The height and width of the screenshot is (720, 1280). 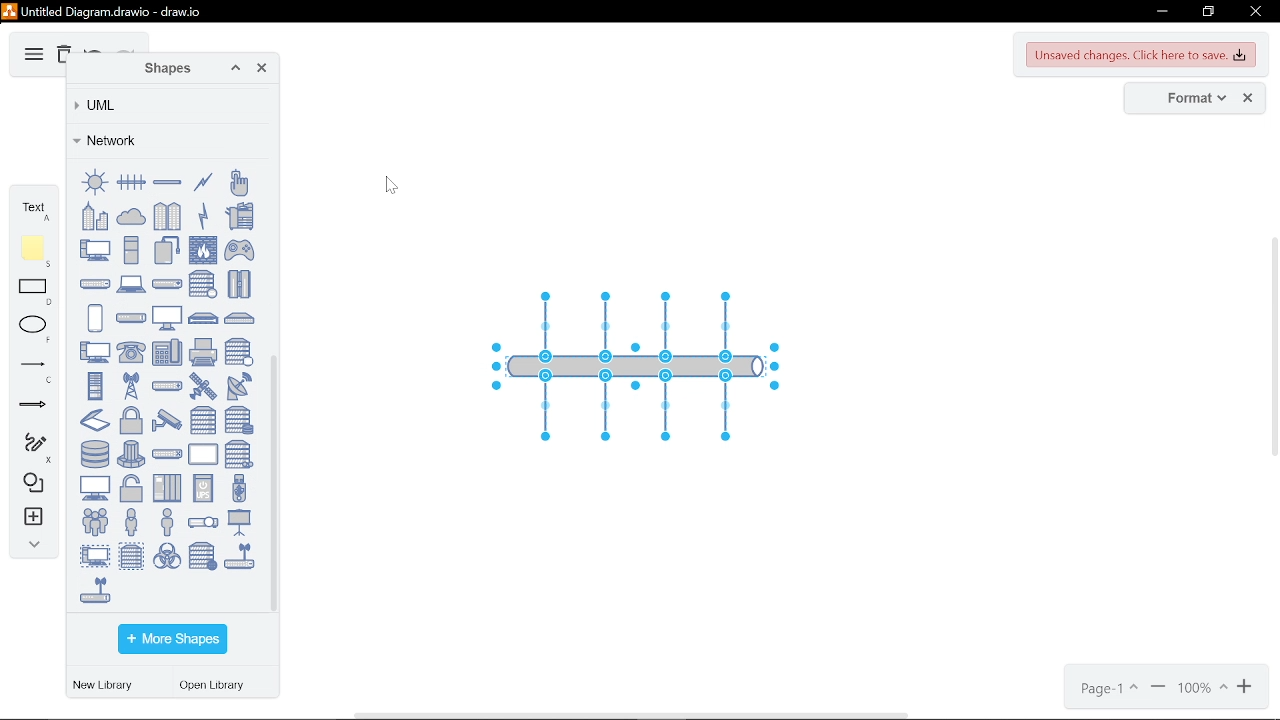 I want to click on bus, so click(x=131, y=182).